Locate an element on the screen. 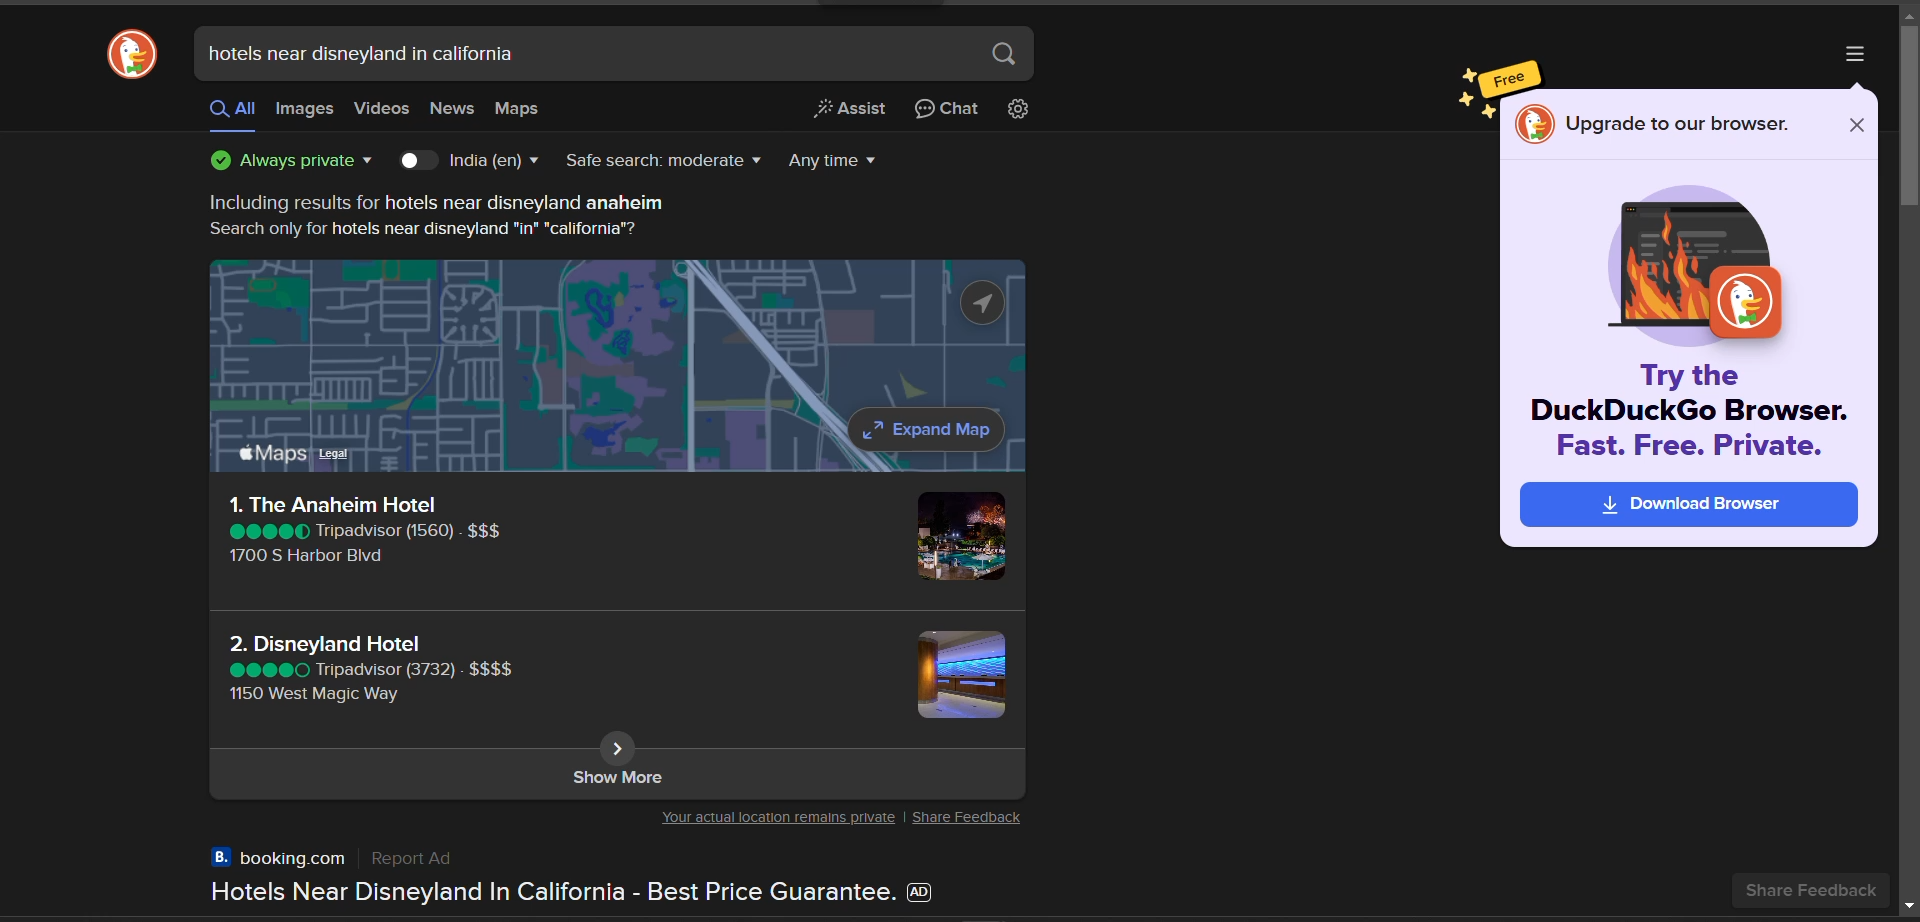  country is located at coordinates (497, 161).